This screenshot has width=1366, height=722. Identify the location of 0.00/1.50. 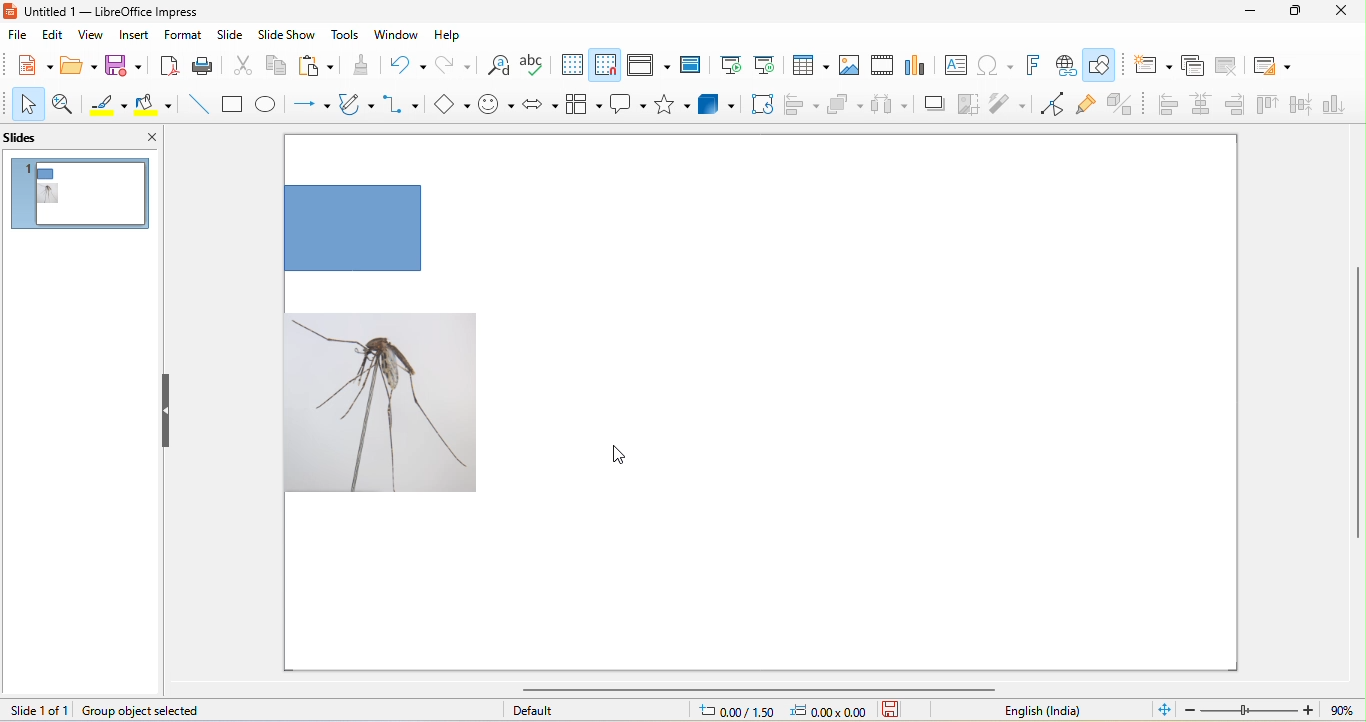
(734, 710).